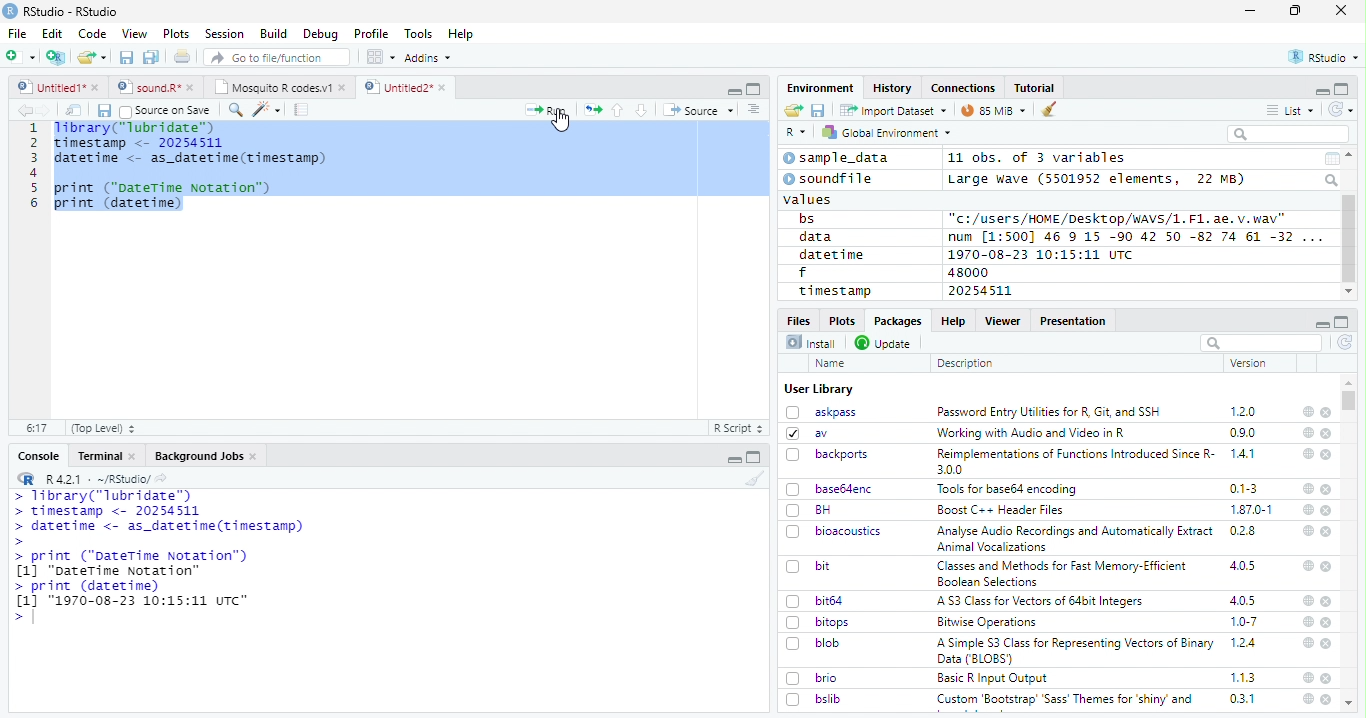 This screenshot has width=1366, height=718. Describe the element at coordinates (279, 87) in the screenshot. I see `Mosquito R codes.v1` at that location.